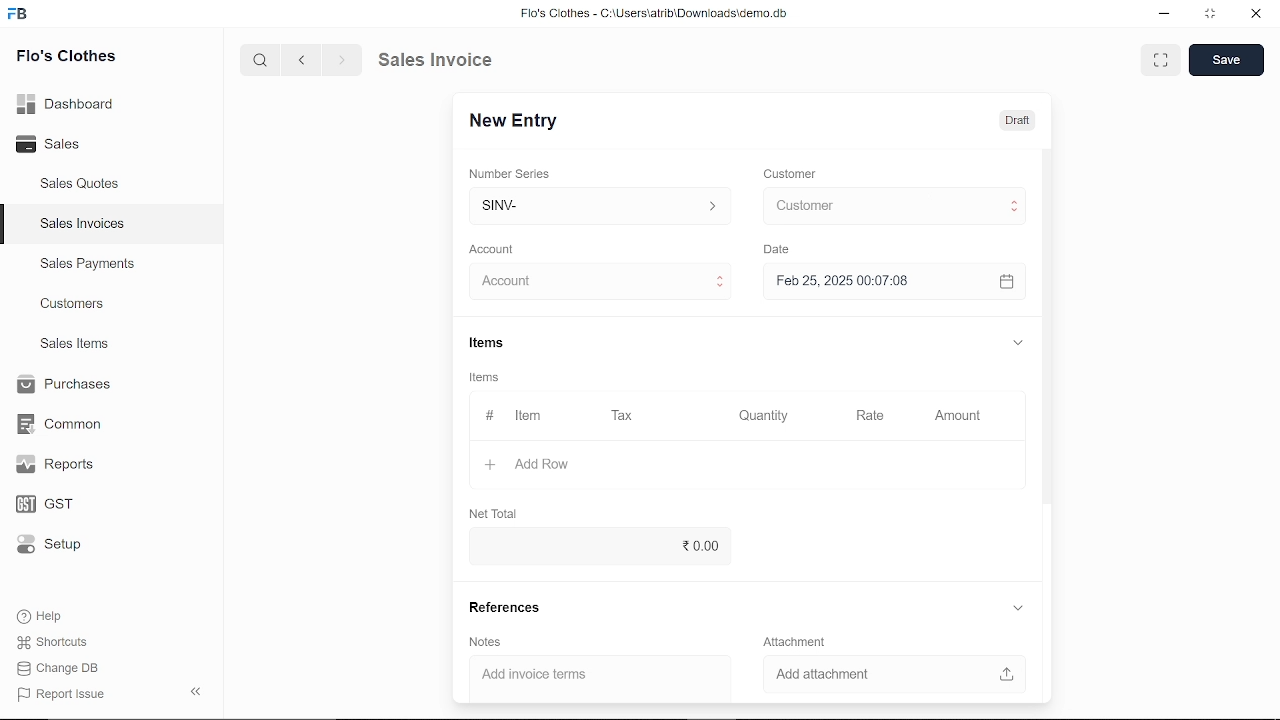 The height and width of the screenshot is (720, 1280). I want to click on Draft, so click(1021, 118).